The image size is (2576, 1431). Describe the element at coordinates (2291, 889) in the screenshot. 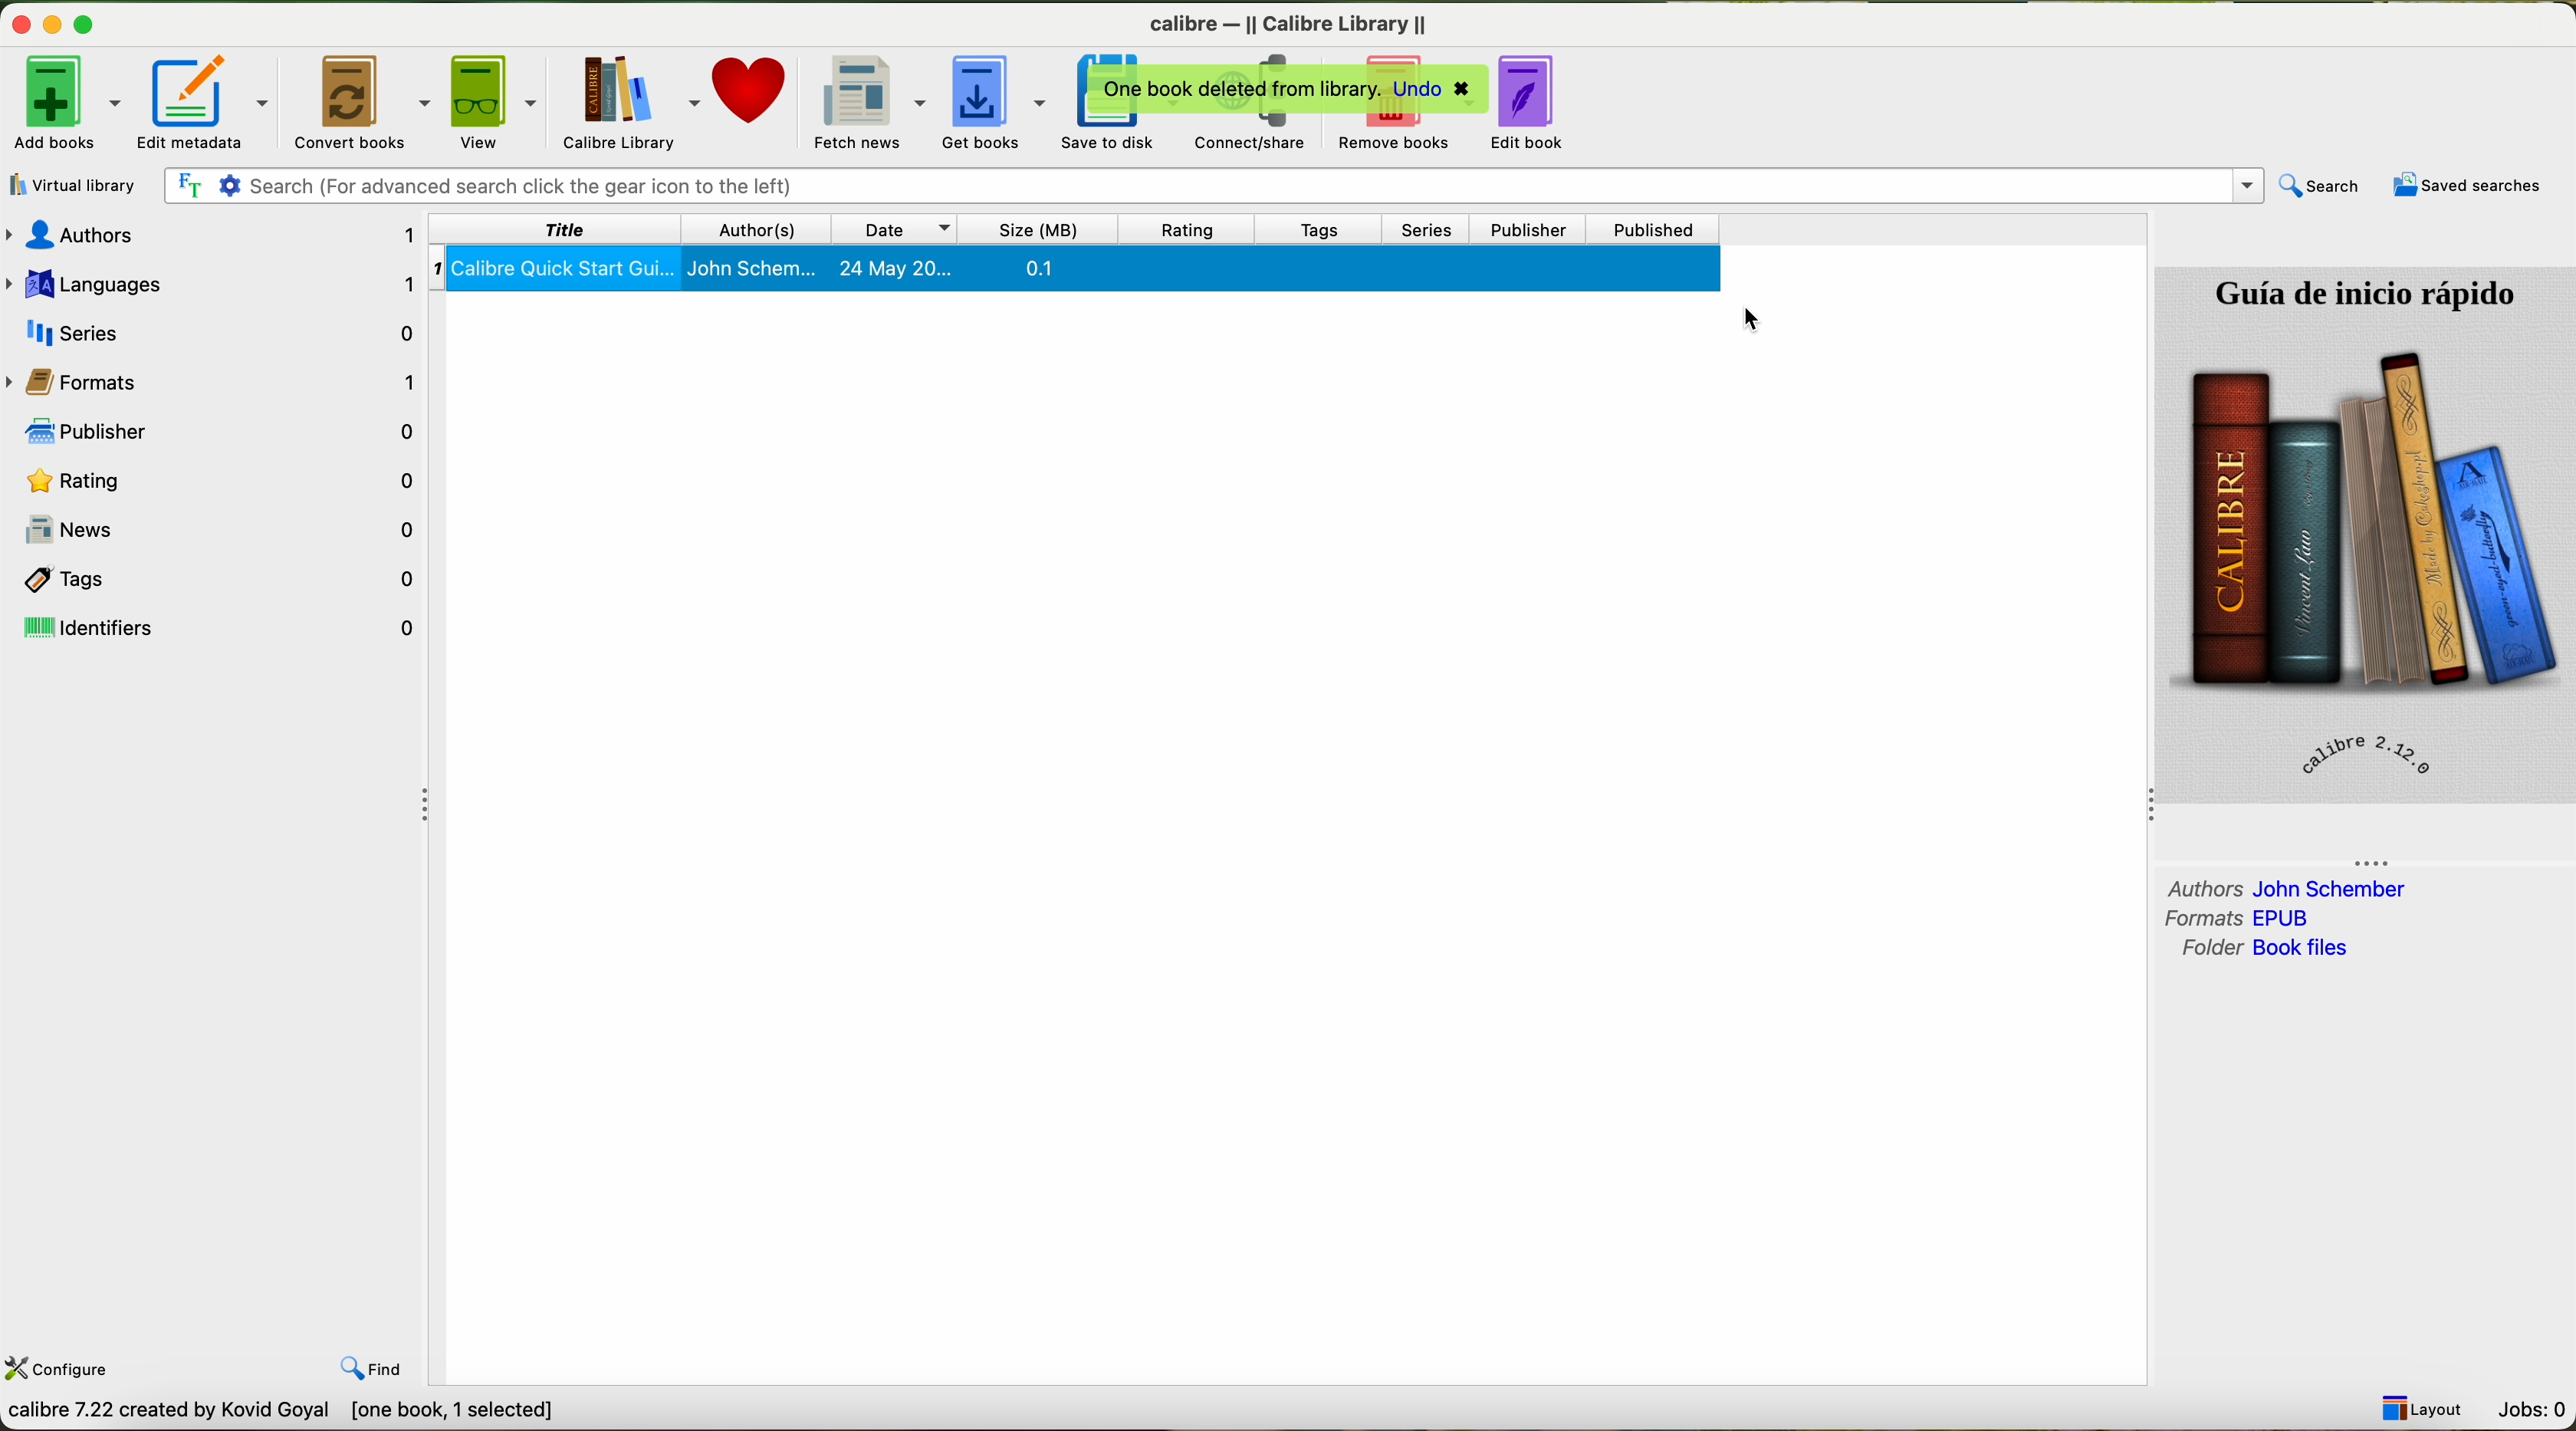

I see `authors` at that location.